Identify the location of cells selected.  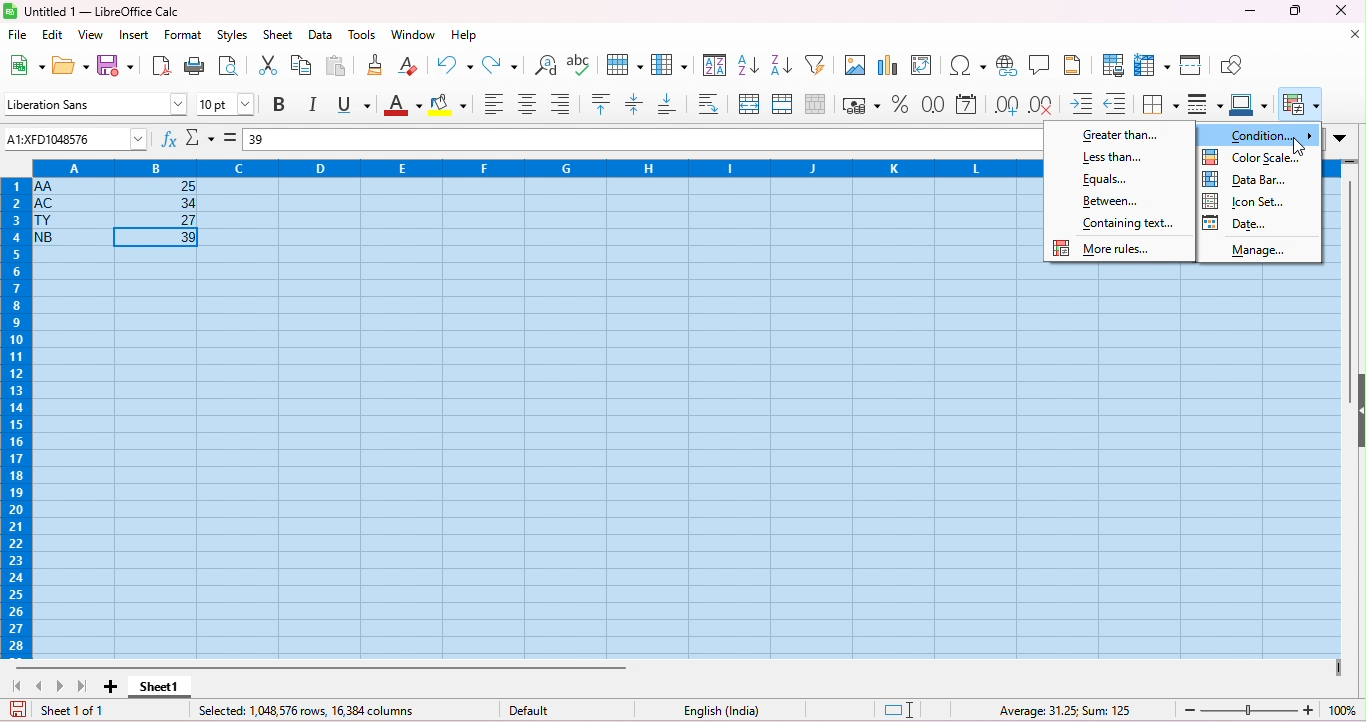
(539, 419).